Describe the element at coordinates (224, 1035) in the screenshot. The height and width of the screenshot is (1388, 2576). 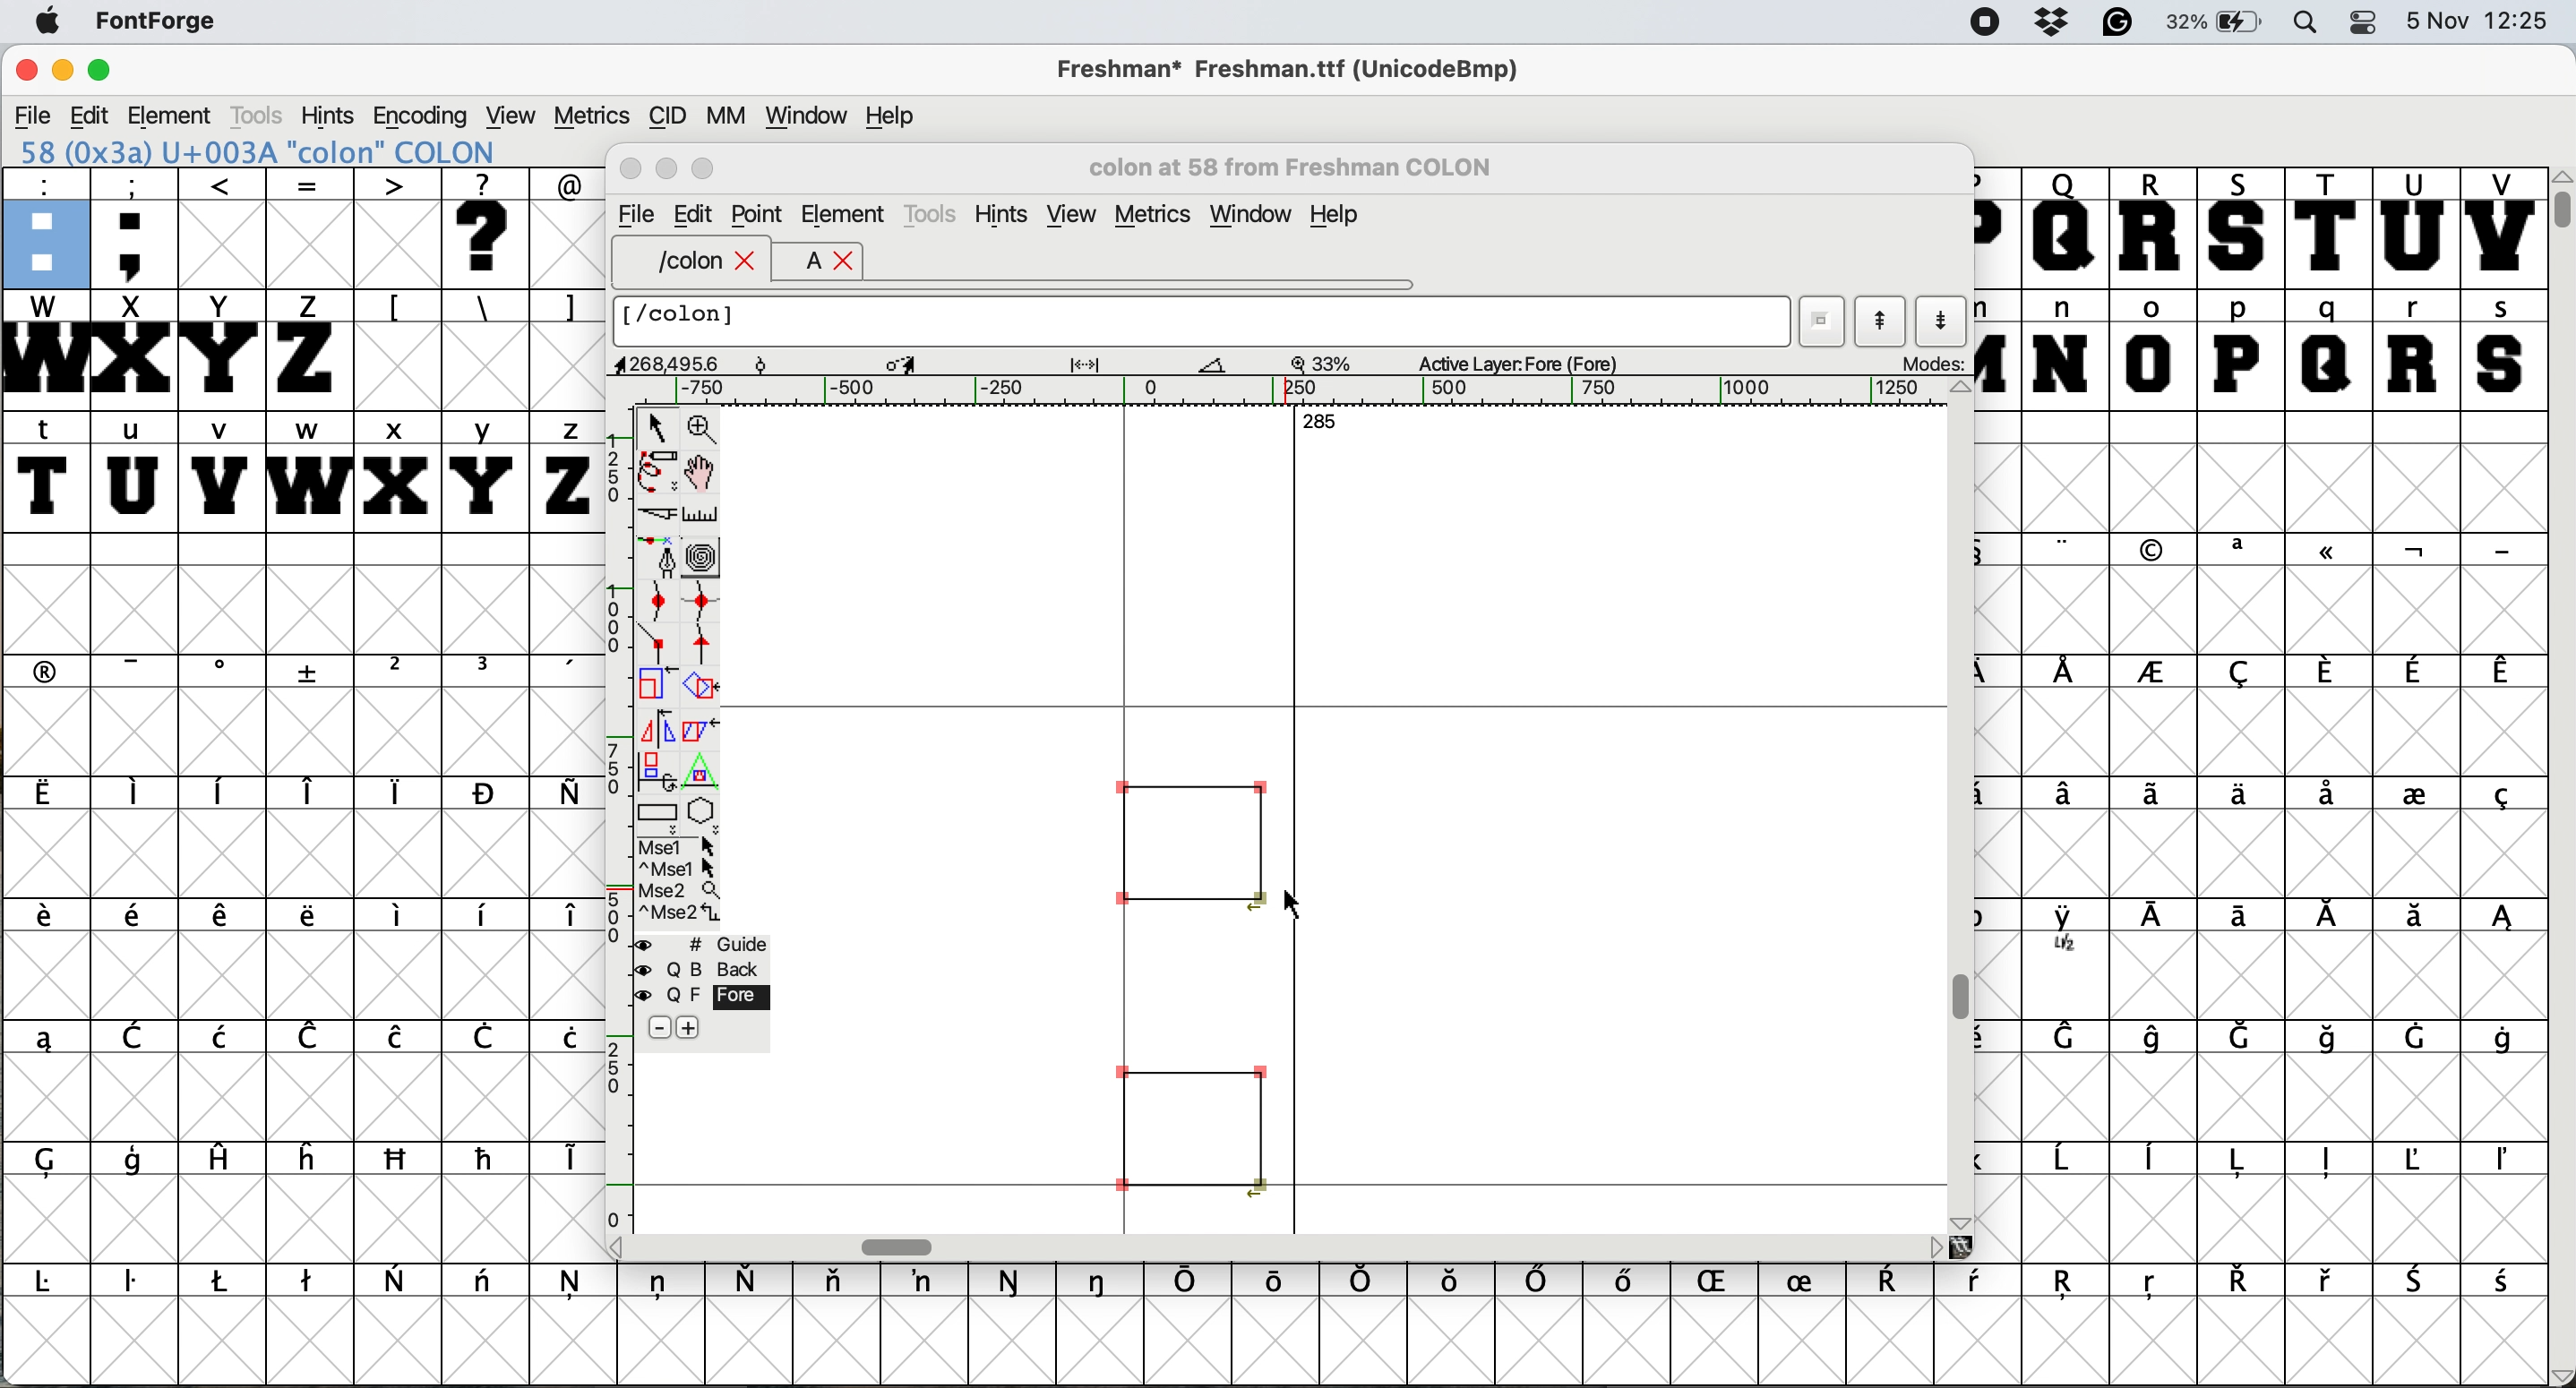
I see `symbol` at that location.